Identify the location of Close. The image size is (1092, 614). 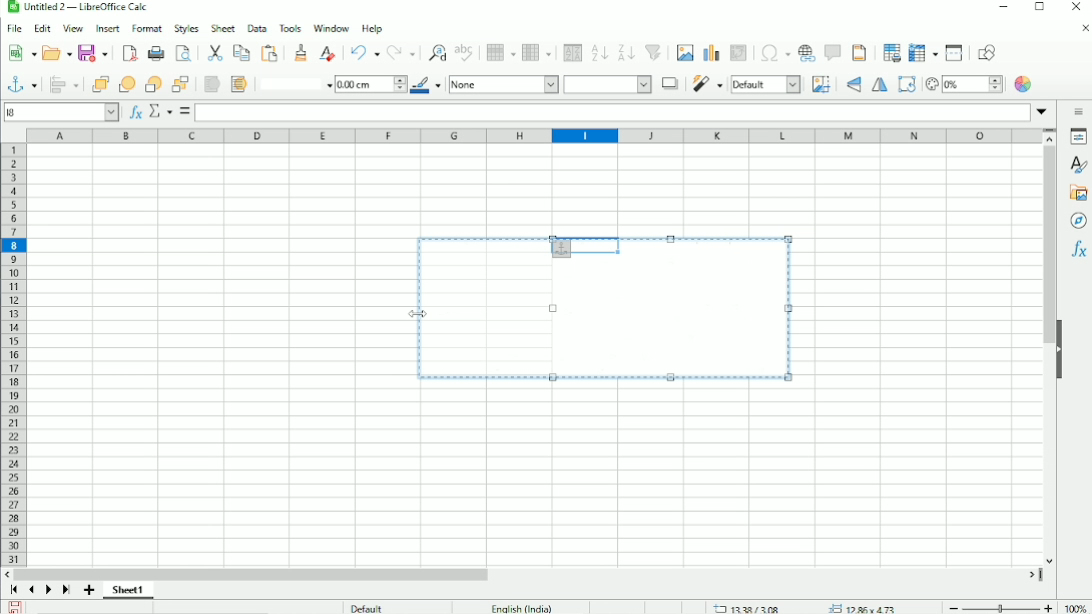
(1076, 7).